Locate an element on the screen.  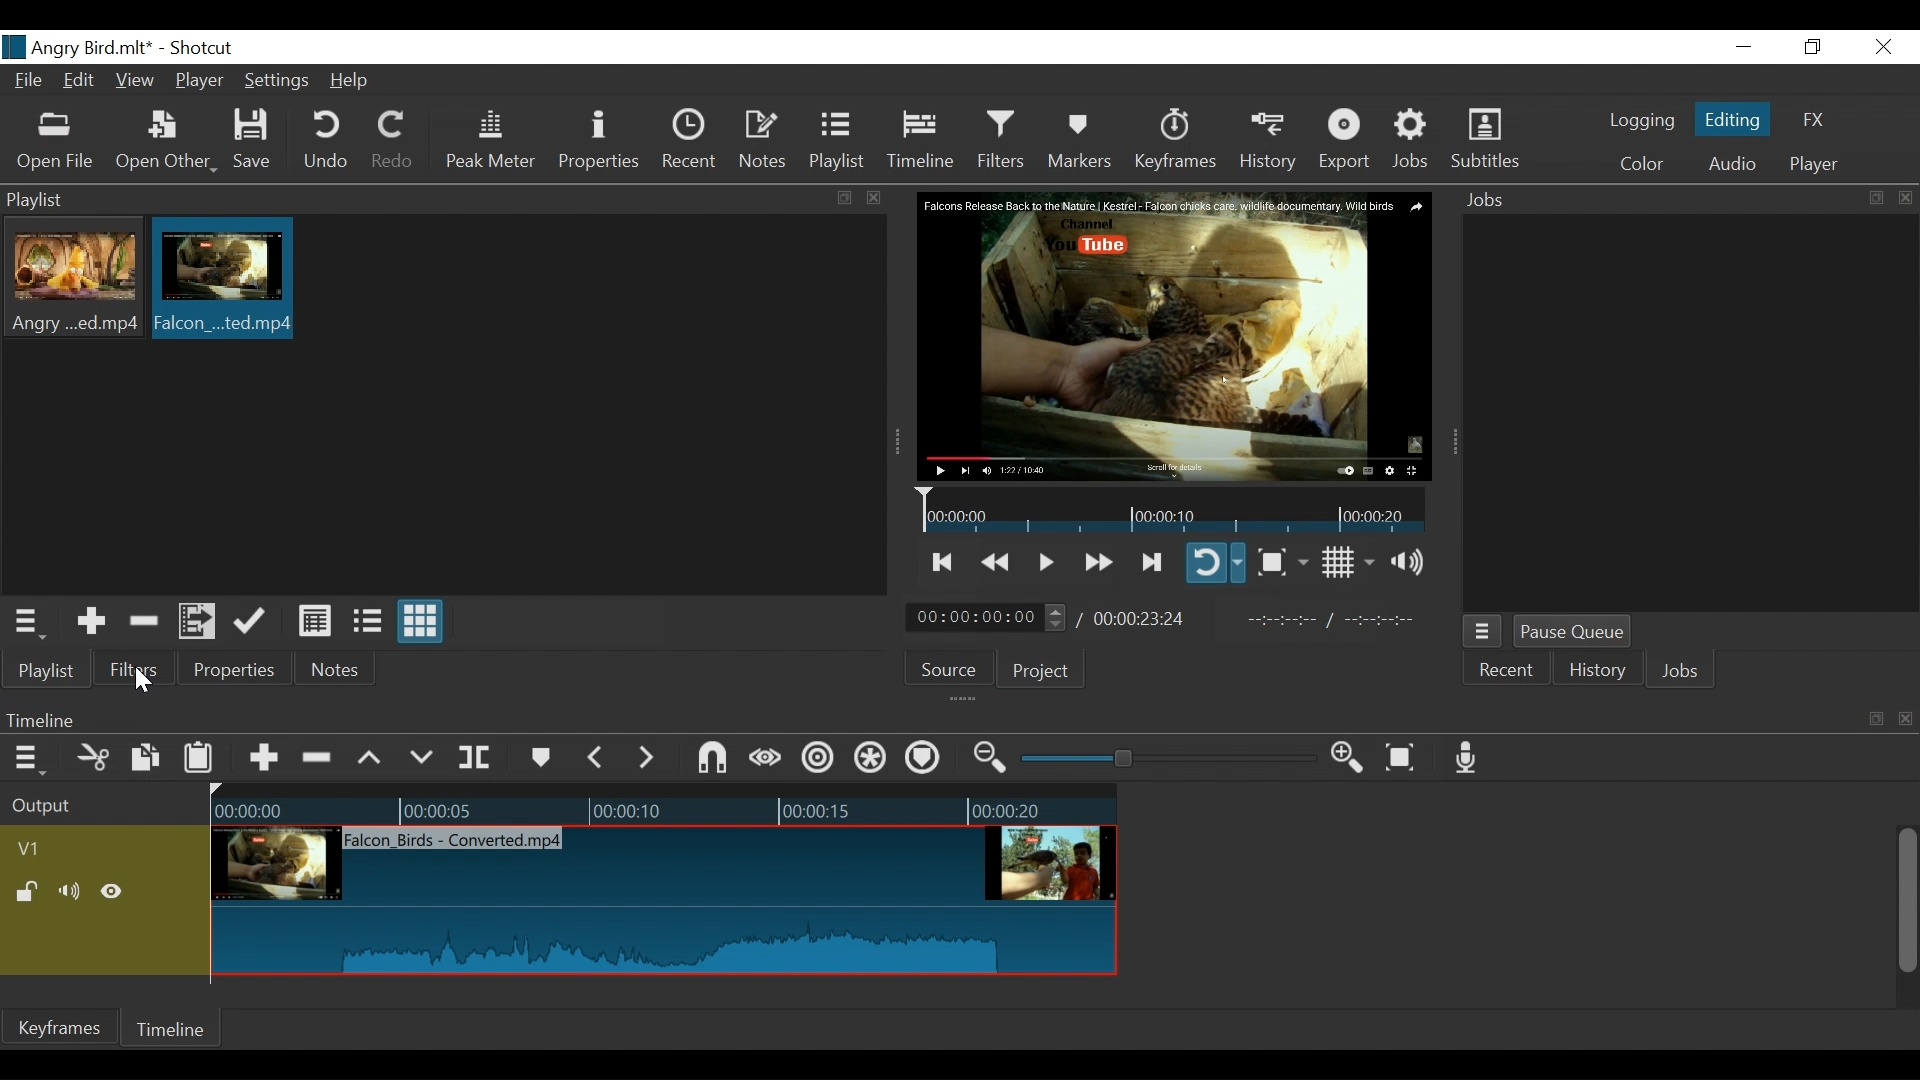
Paste is located at coordinates (201, 762).